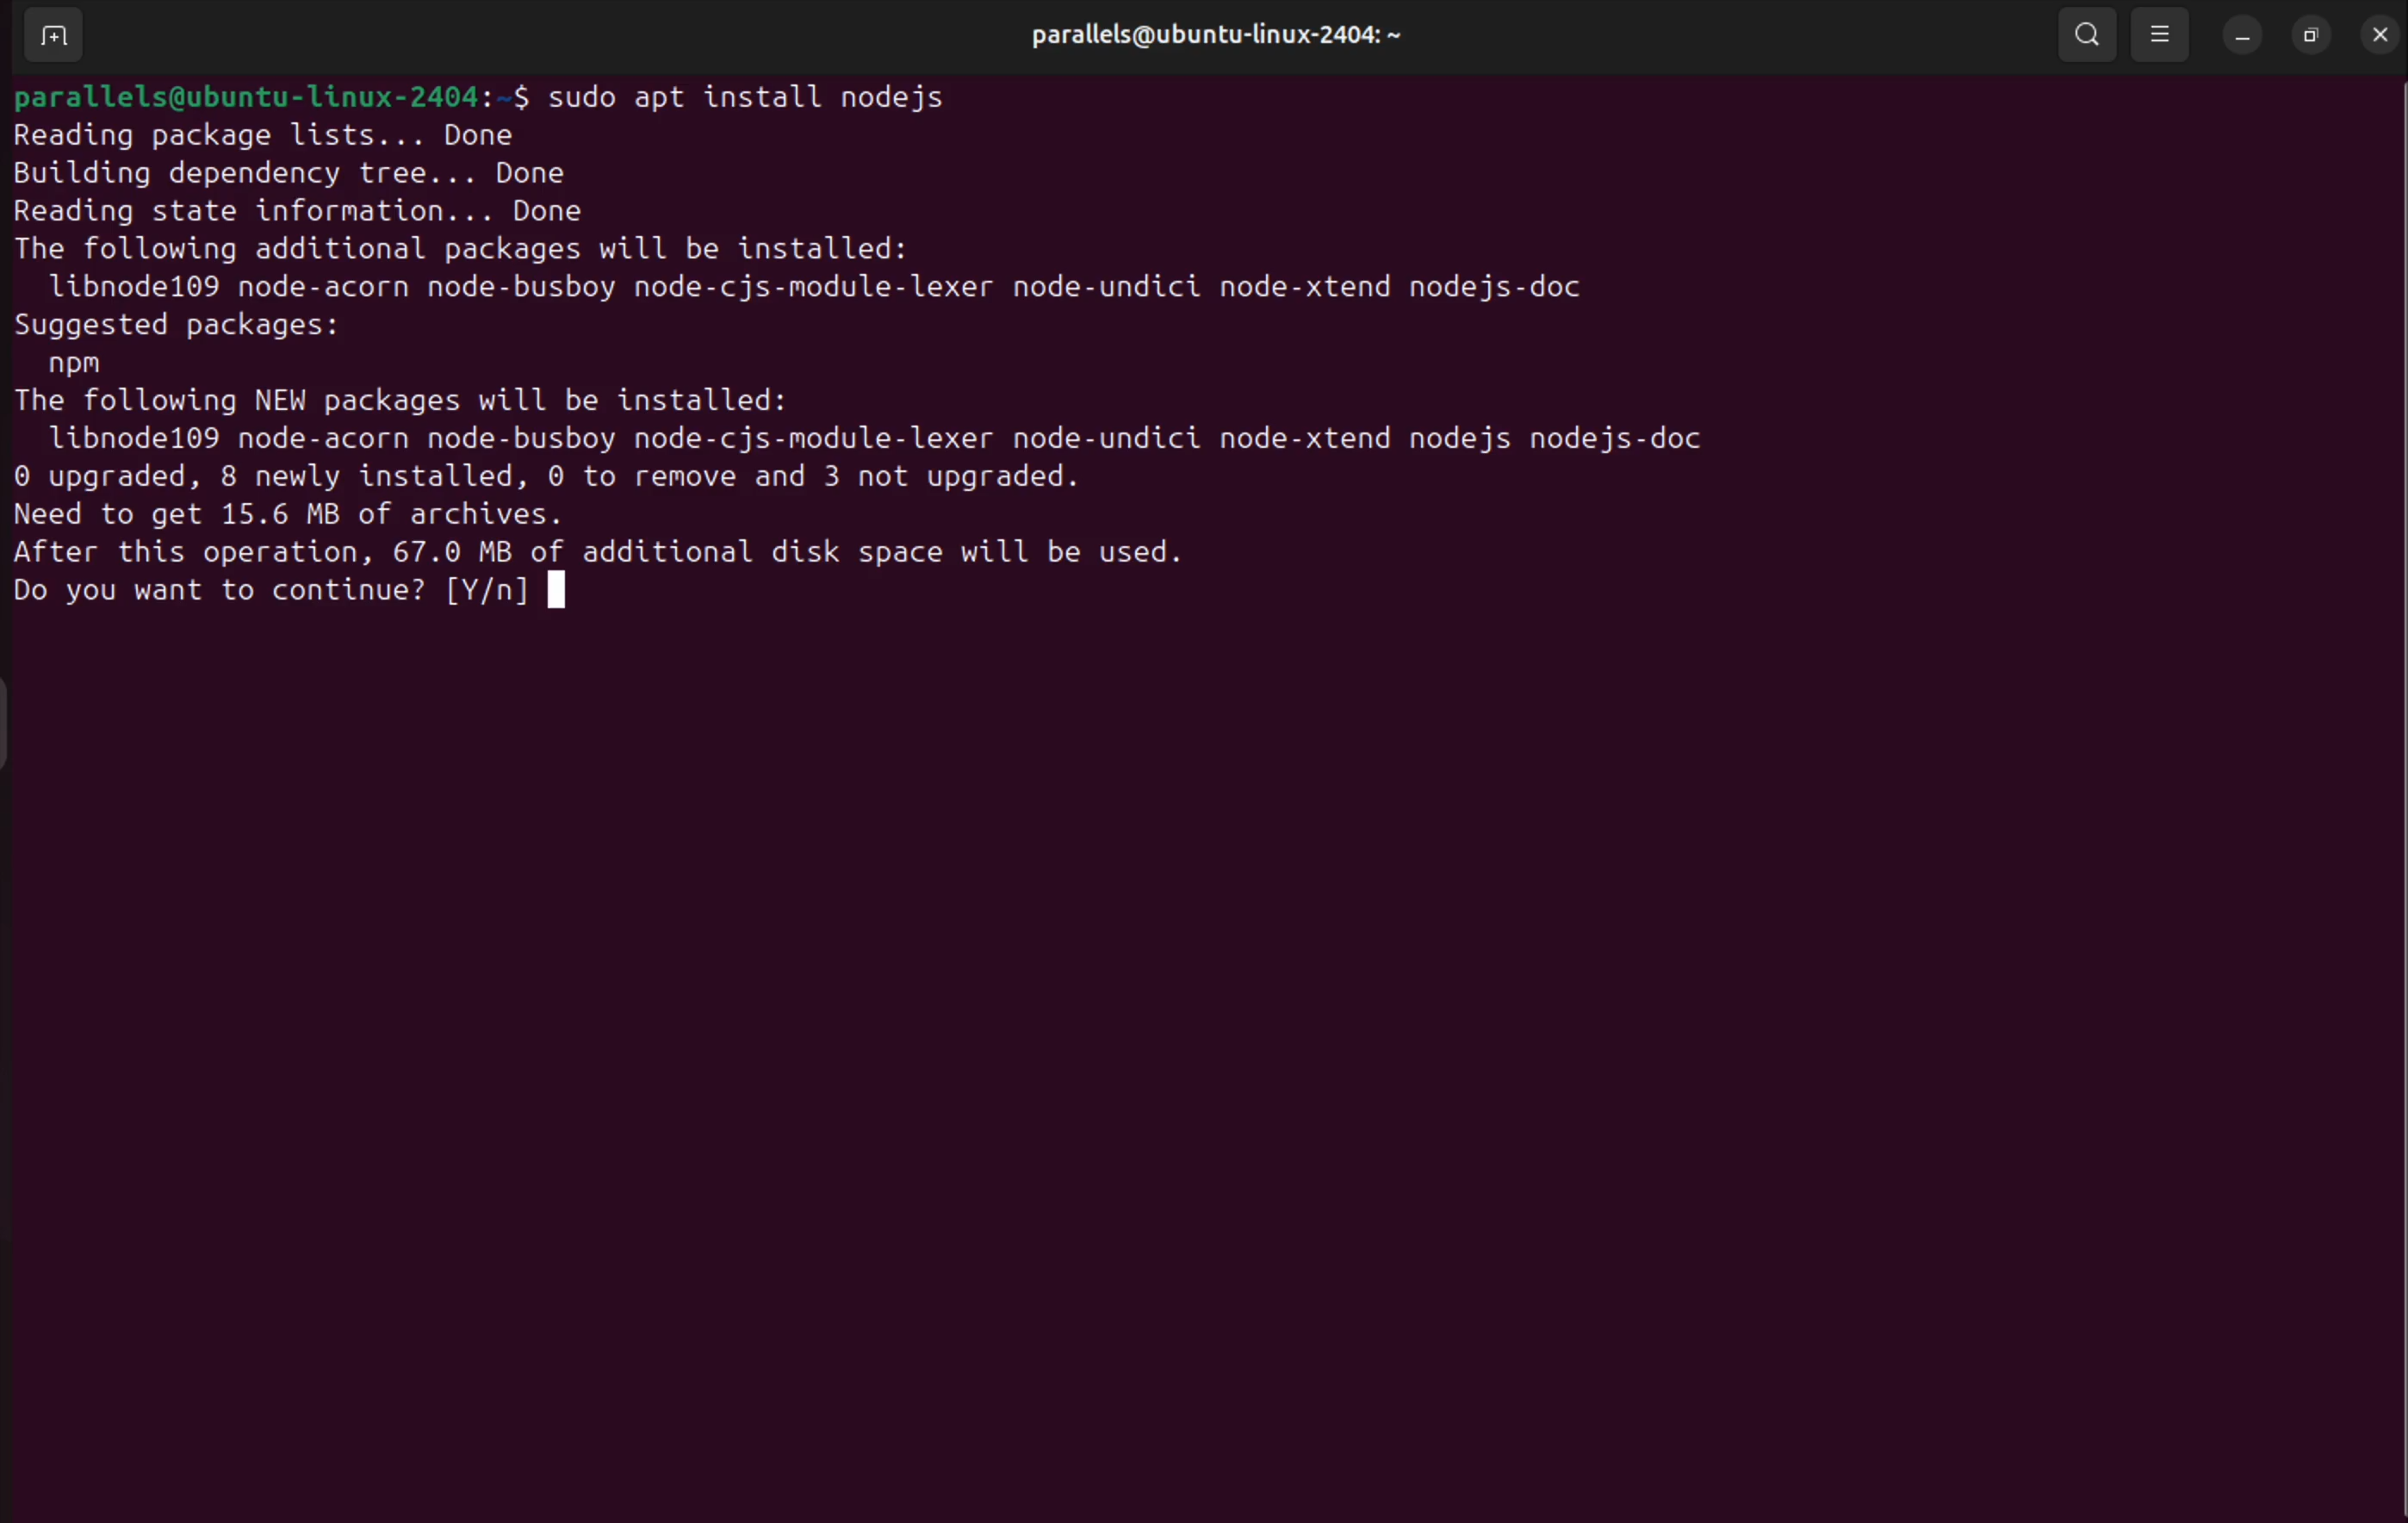  What do you see at coordinates (215, 596) in the screenshot?
I see `Do you want to continue?` at bounding box center [215, 596].